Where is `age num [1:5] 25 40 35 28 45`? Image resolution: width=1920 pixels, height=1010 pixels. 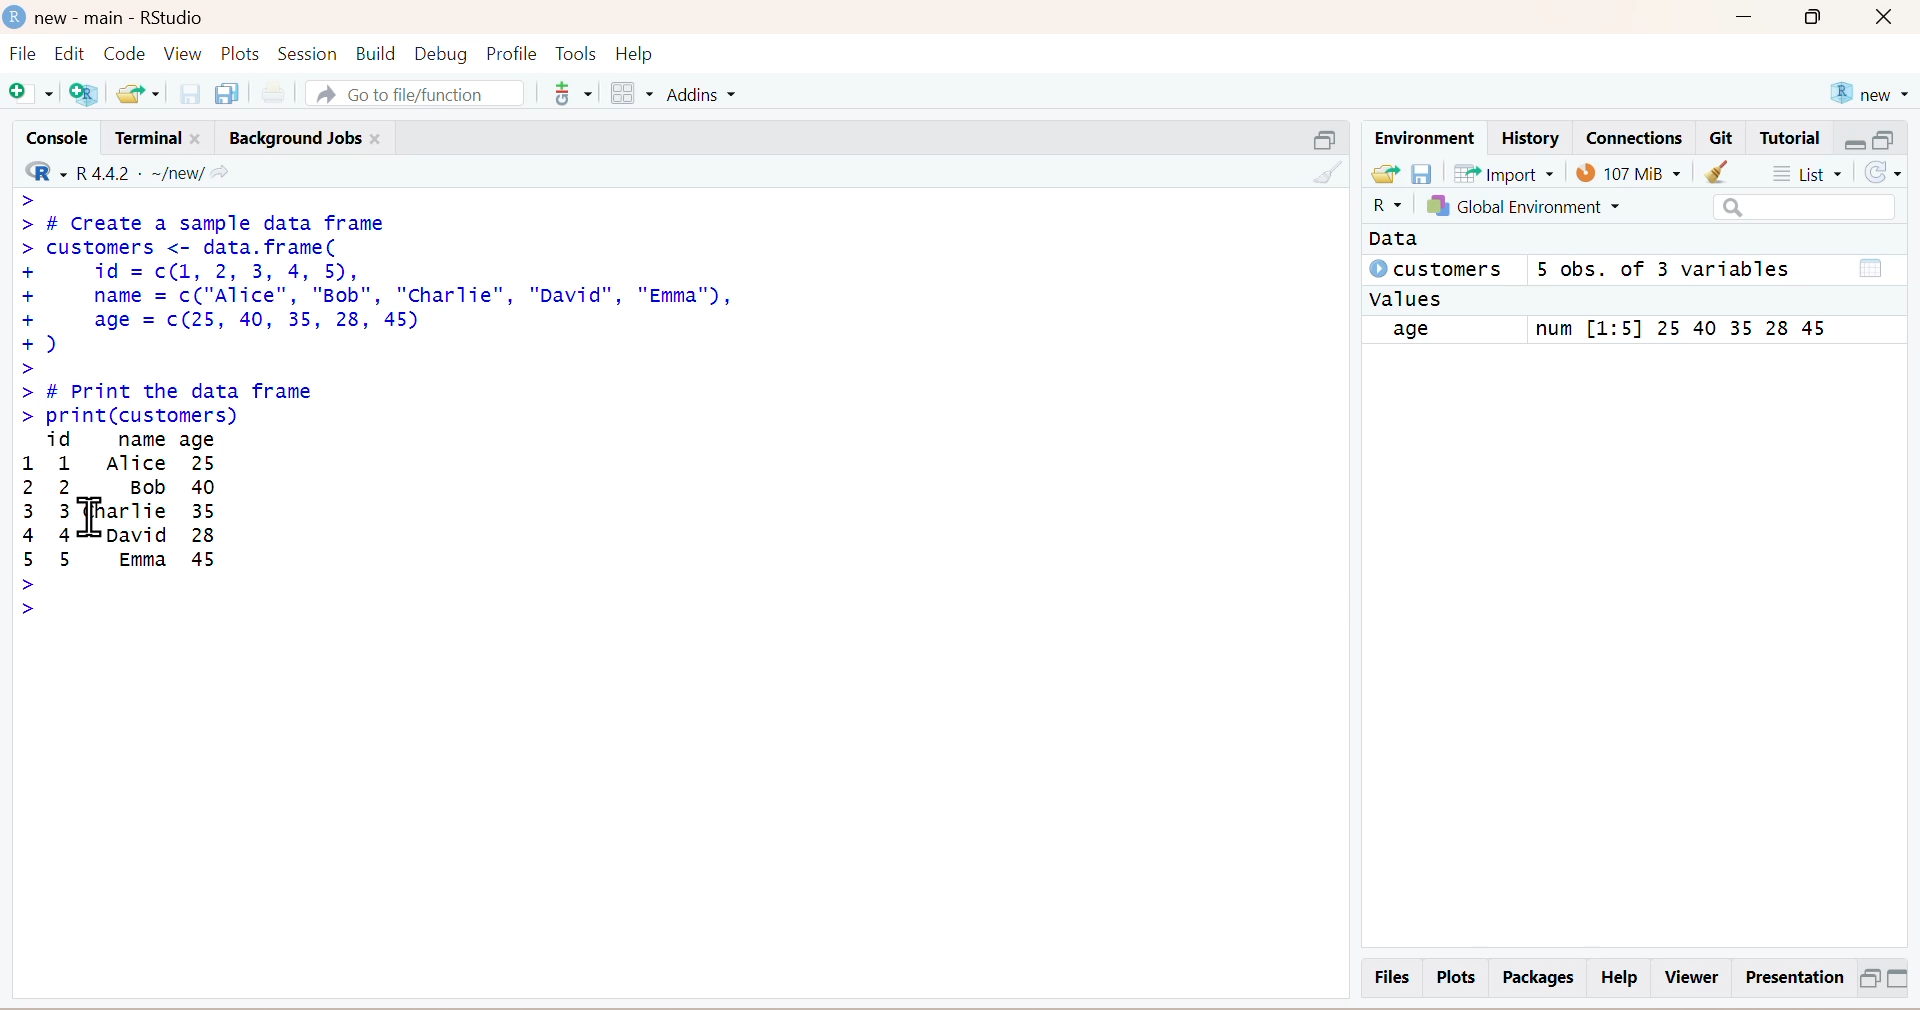 age num [1:5] 25 40 35 28 45 is located at coordinates (1622, 330).